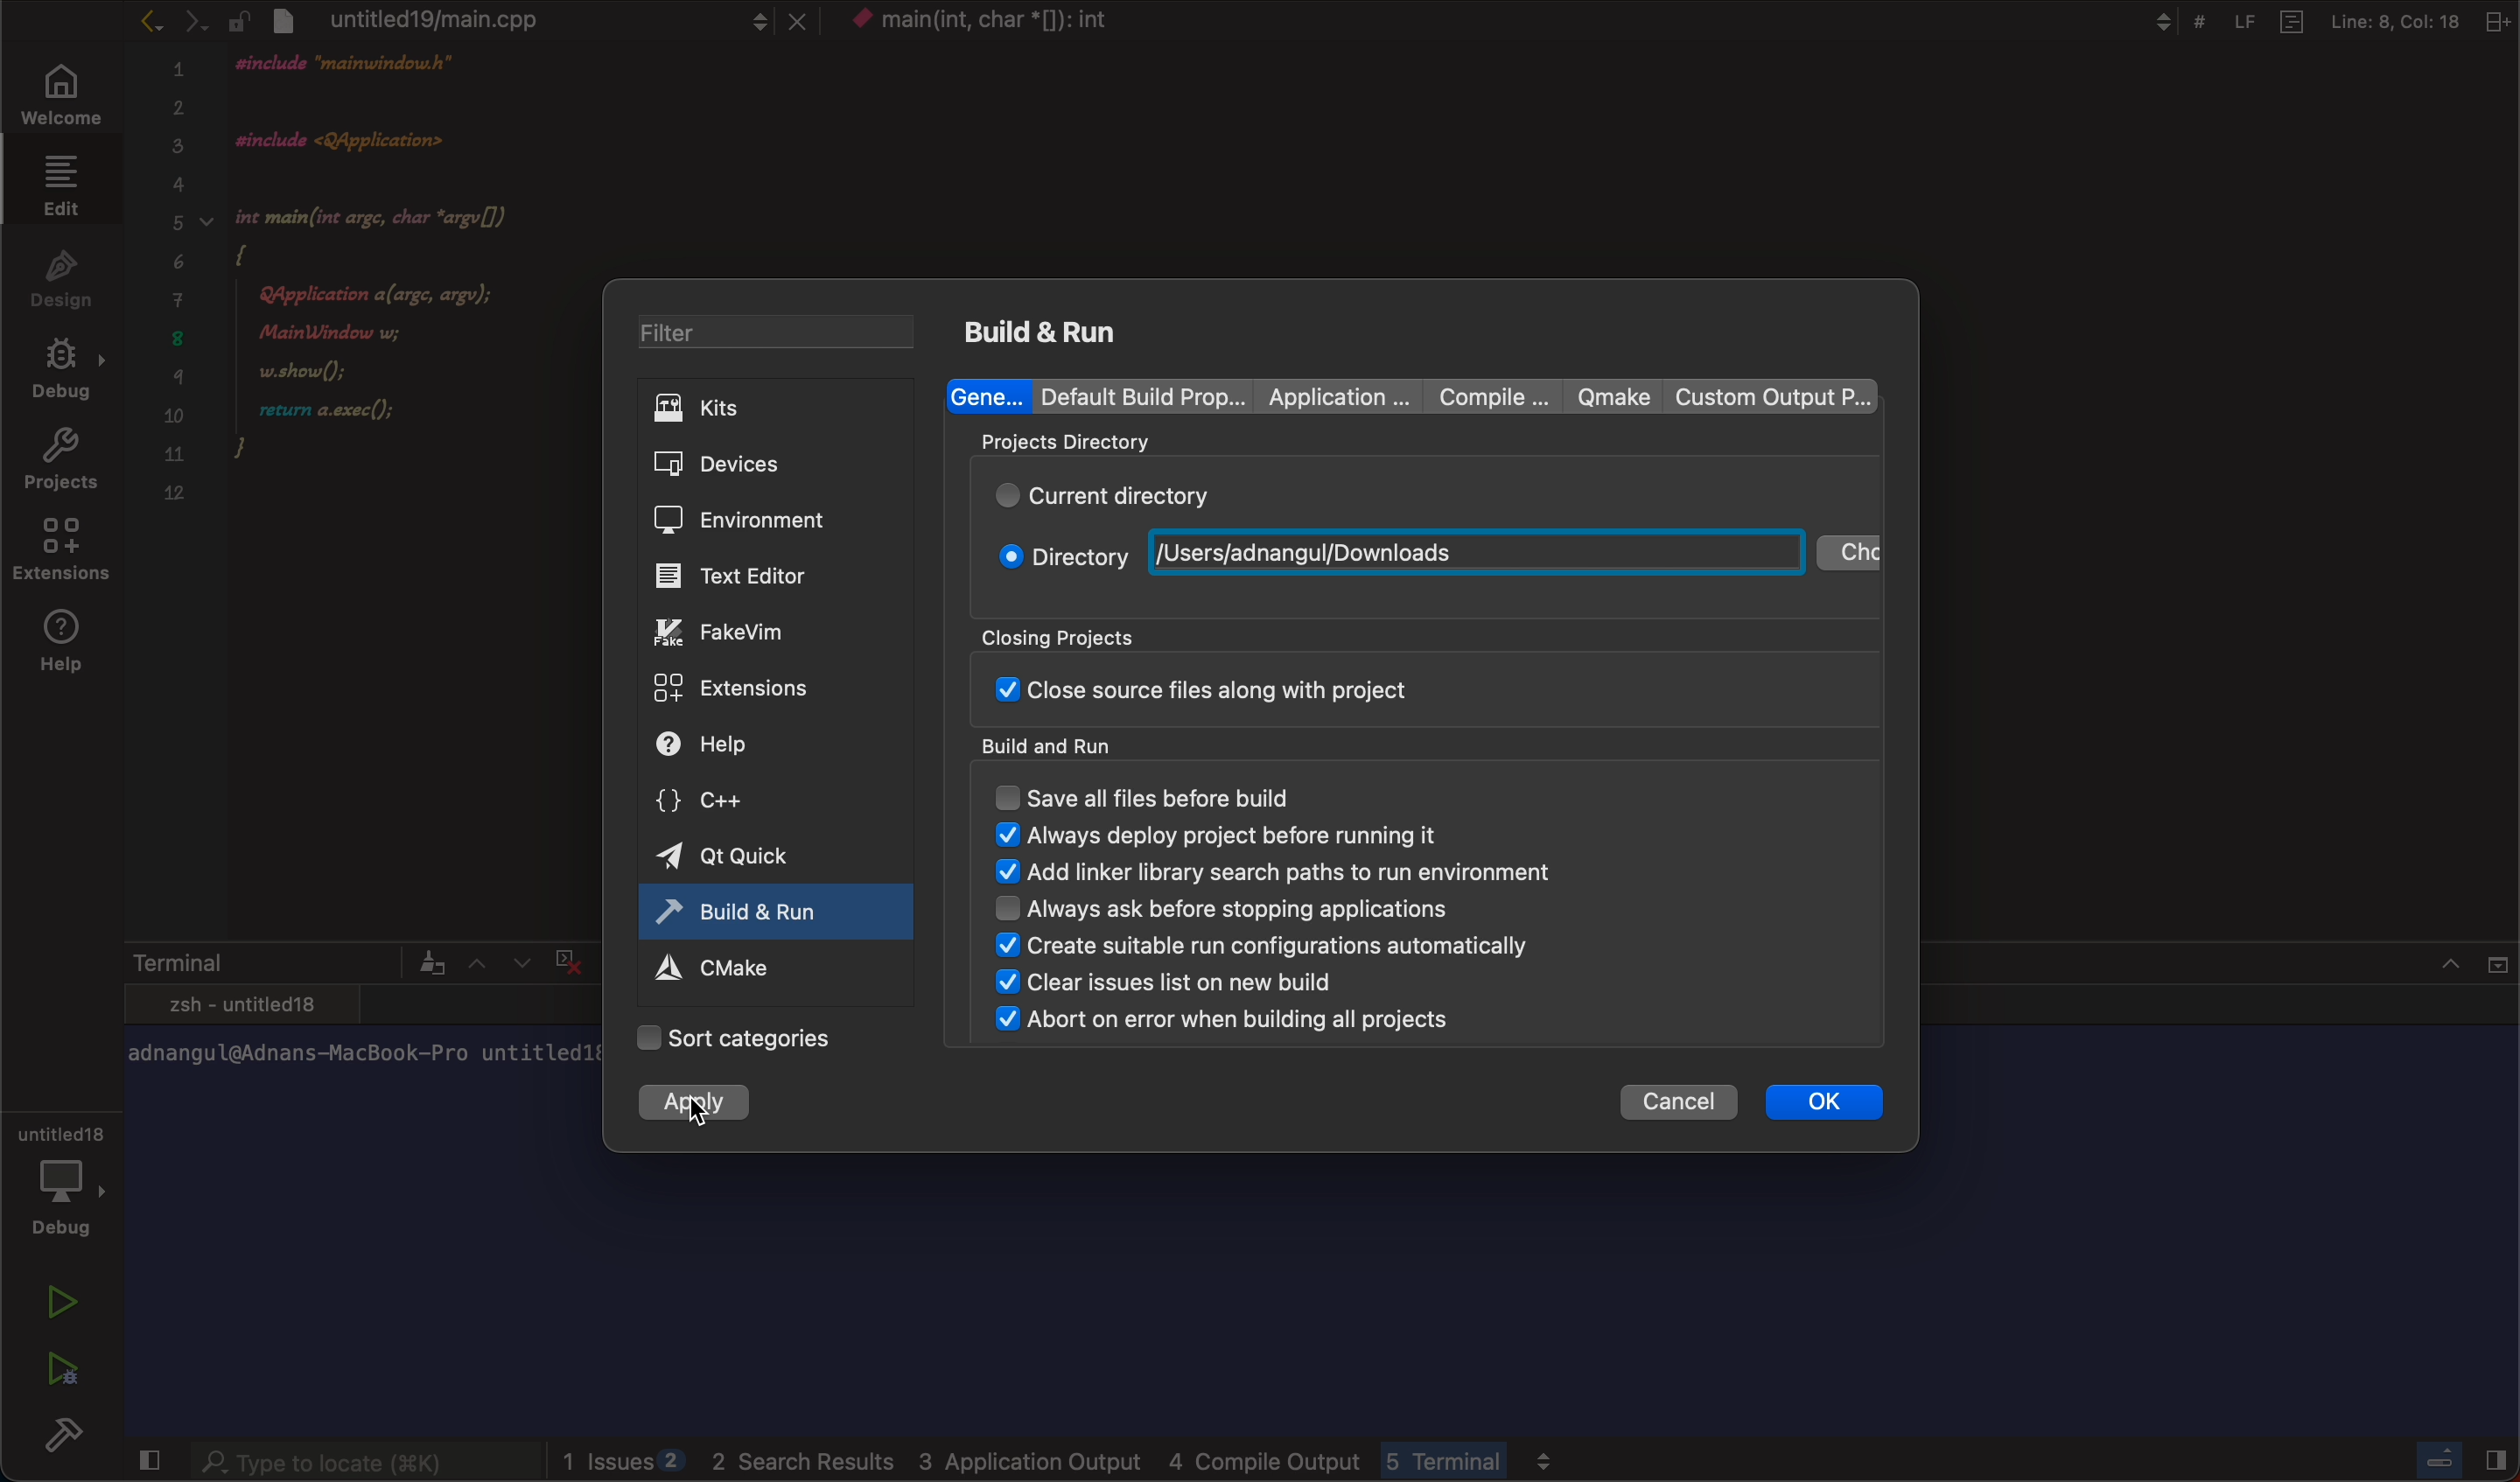  What do you see at coordinates (771, 1038) in the screenshot?
I see `categories` at bounding box center [771, 1038].